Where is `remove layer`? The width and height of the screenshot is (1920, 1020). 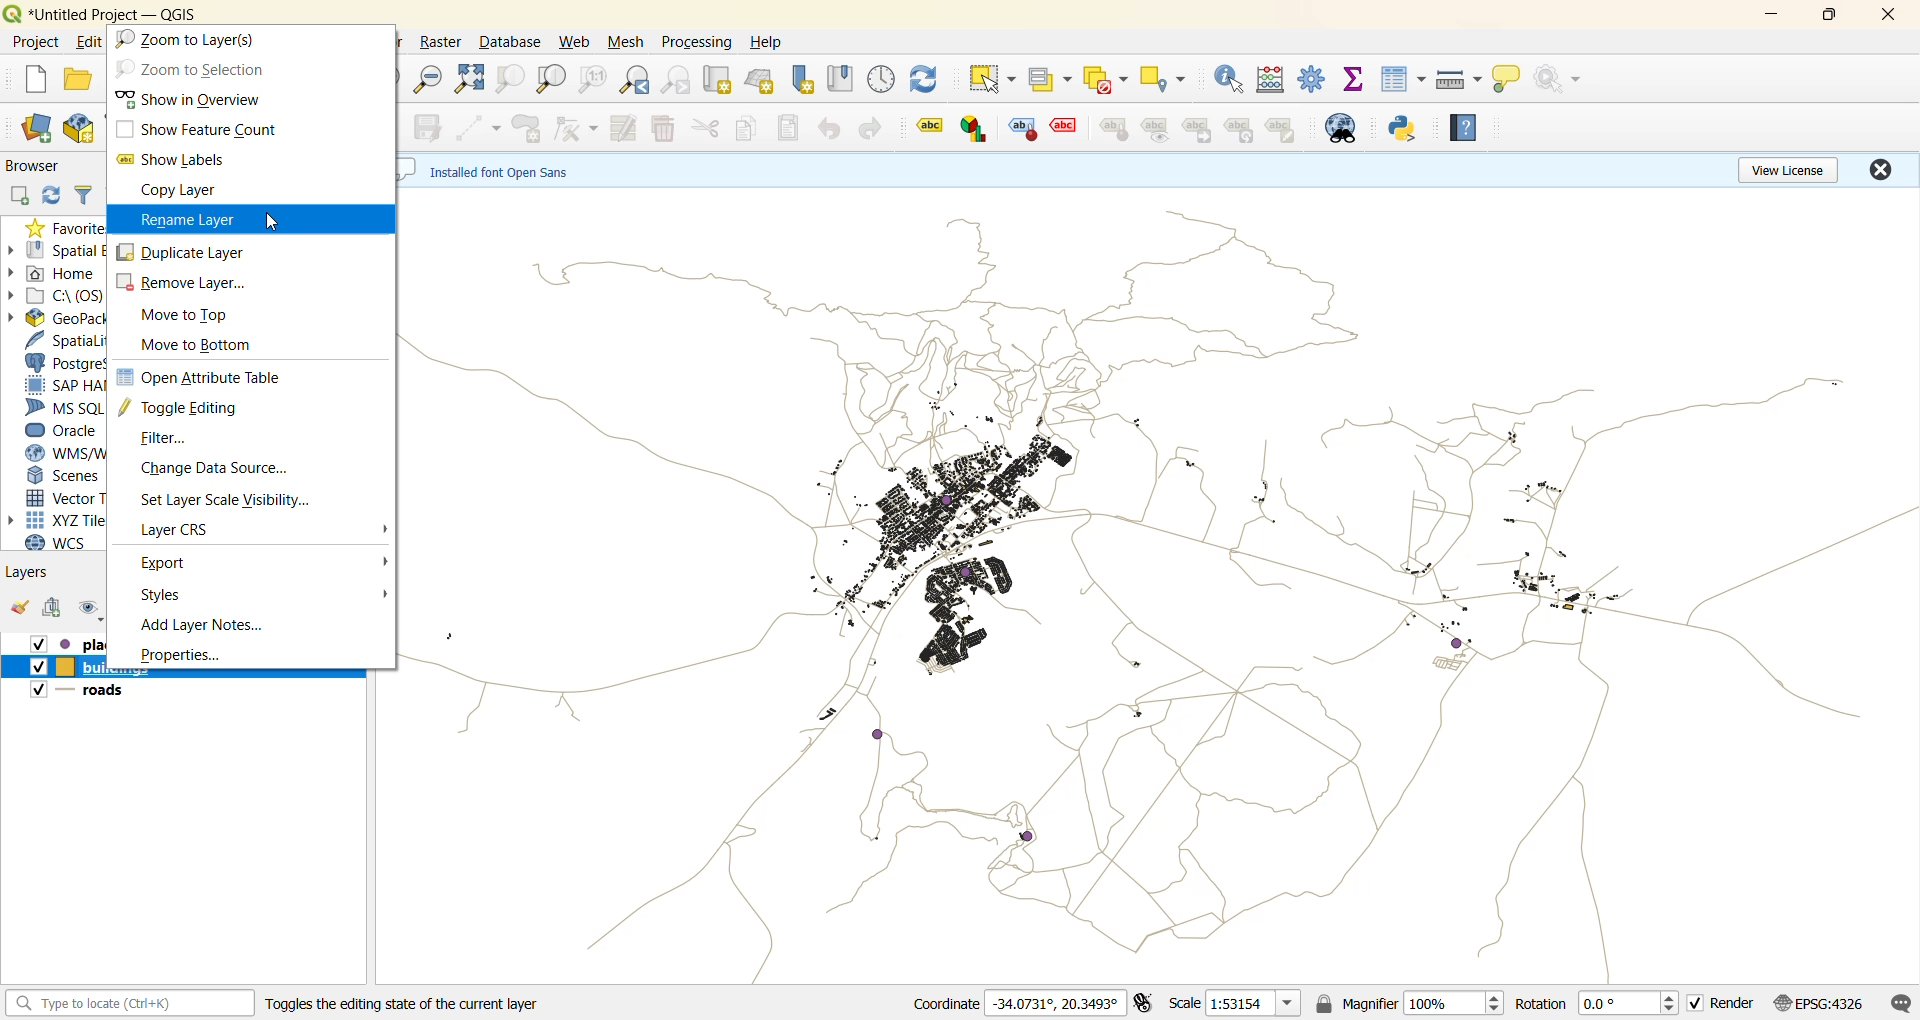 remove layer is located at coordinates (186, 281).